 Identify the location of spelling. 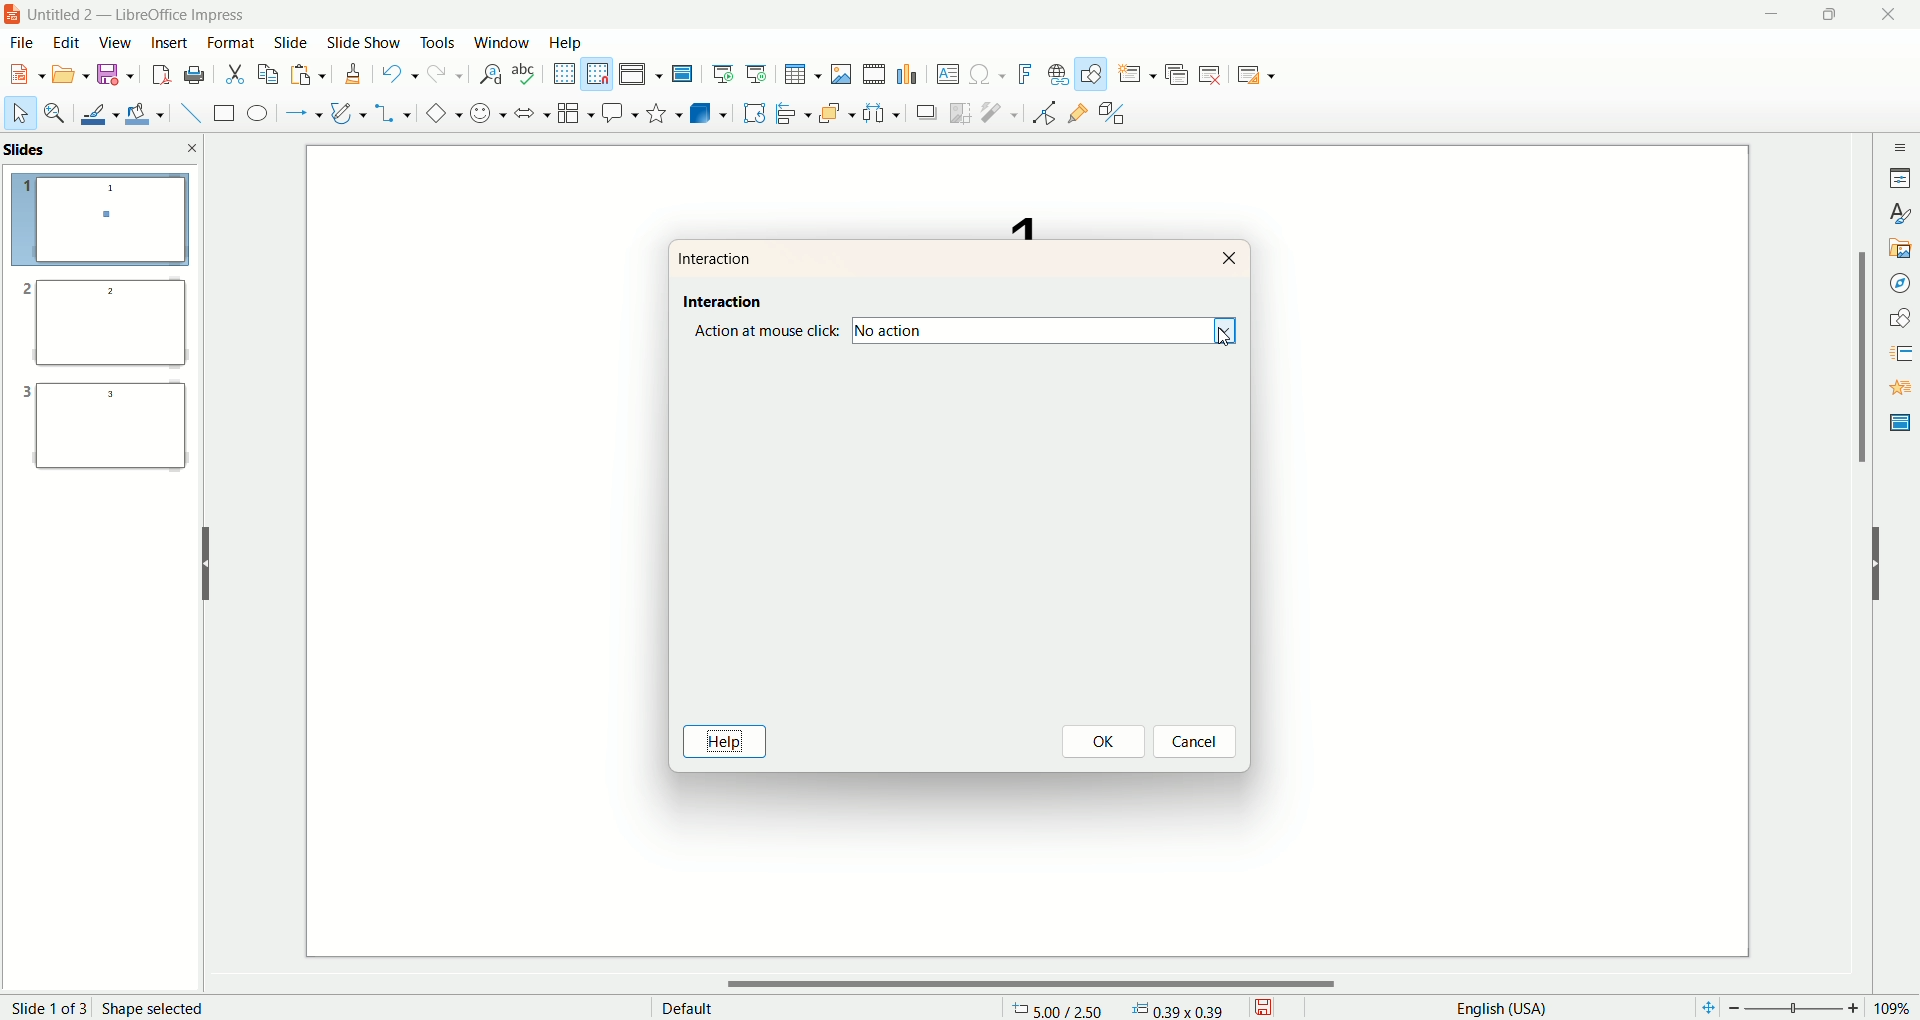
(525, 74).